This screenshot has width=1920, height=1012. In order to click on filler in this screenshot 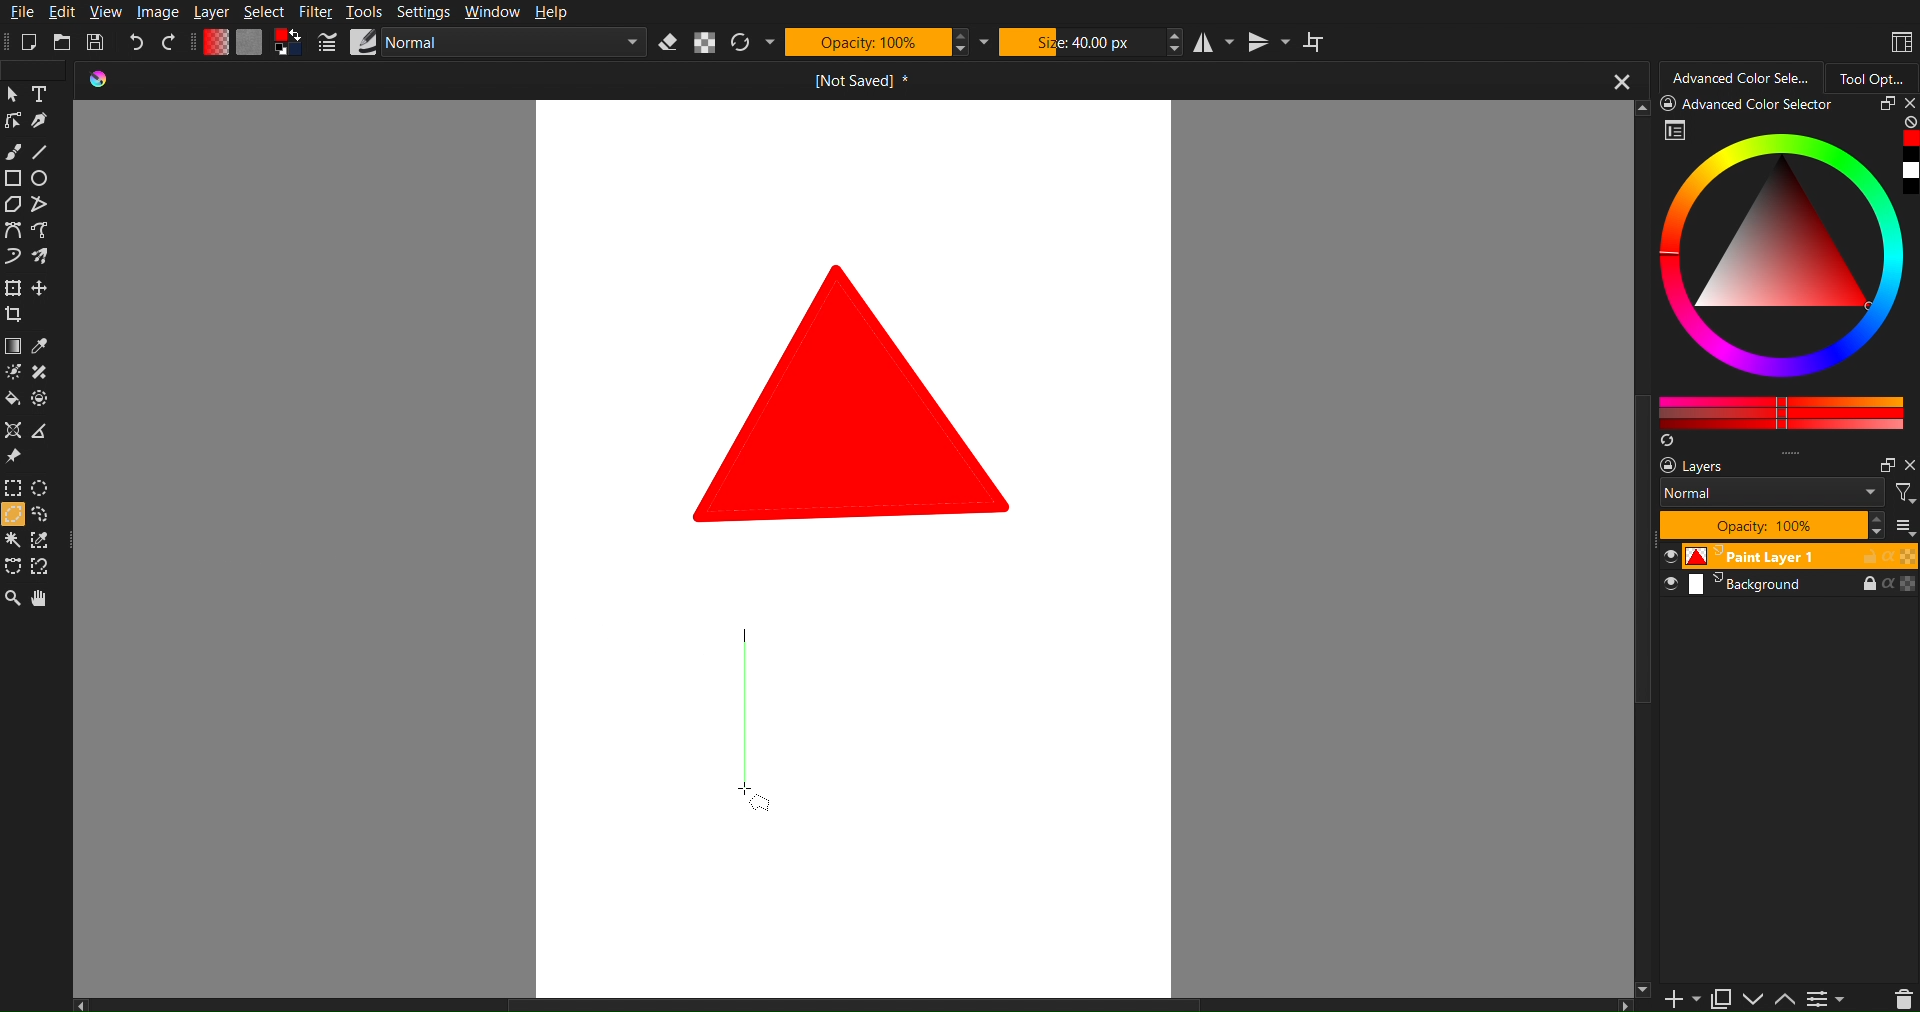, I will do `click(12, 401)`.